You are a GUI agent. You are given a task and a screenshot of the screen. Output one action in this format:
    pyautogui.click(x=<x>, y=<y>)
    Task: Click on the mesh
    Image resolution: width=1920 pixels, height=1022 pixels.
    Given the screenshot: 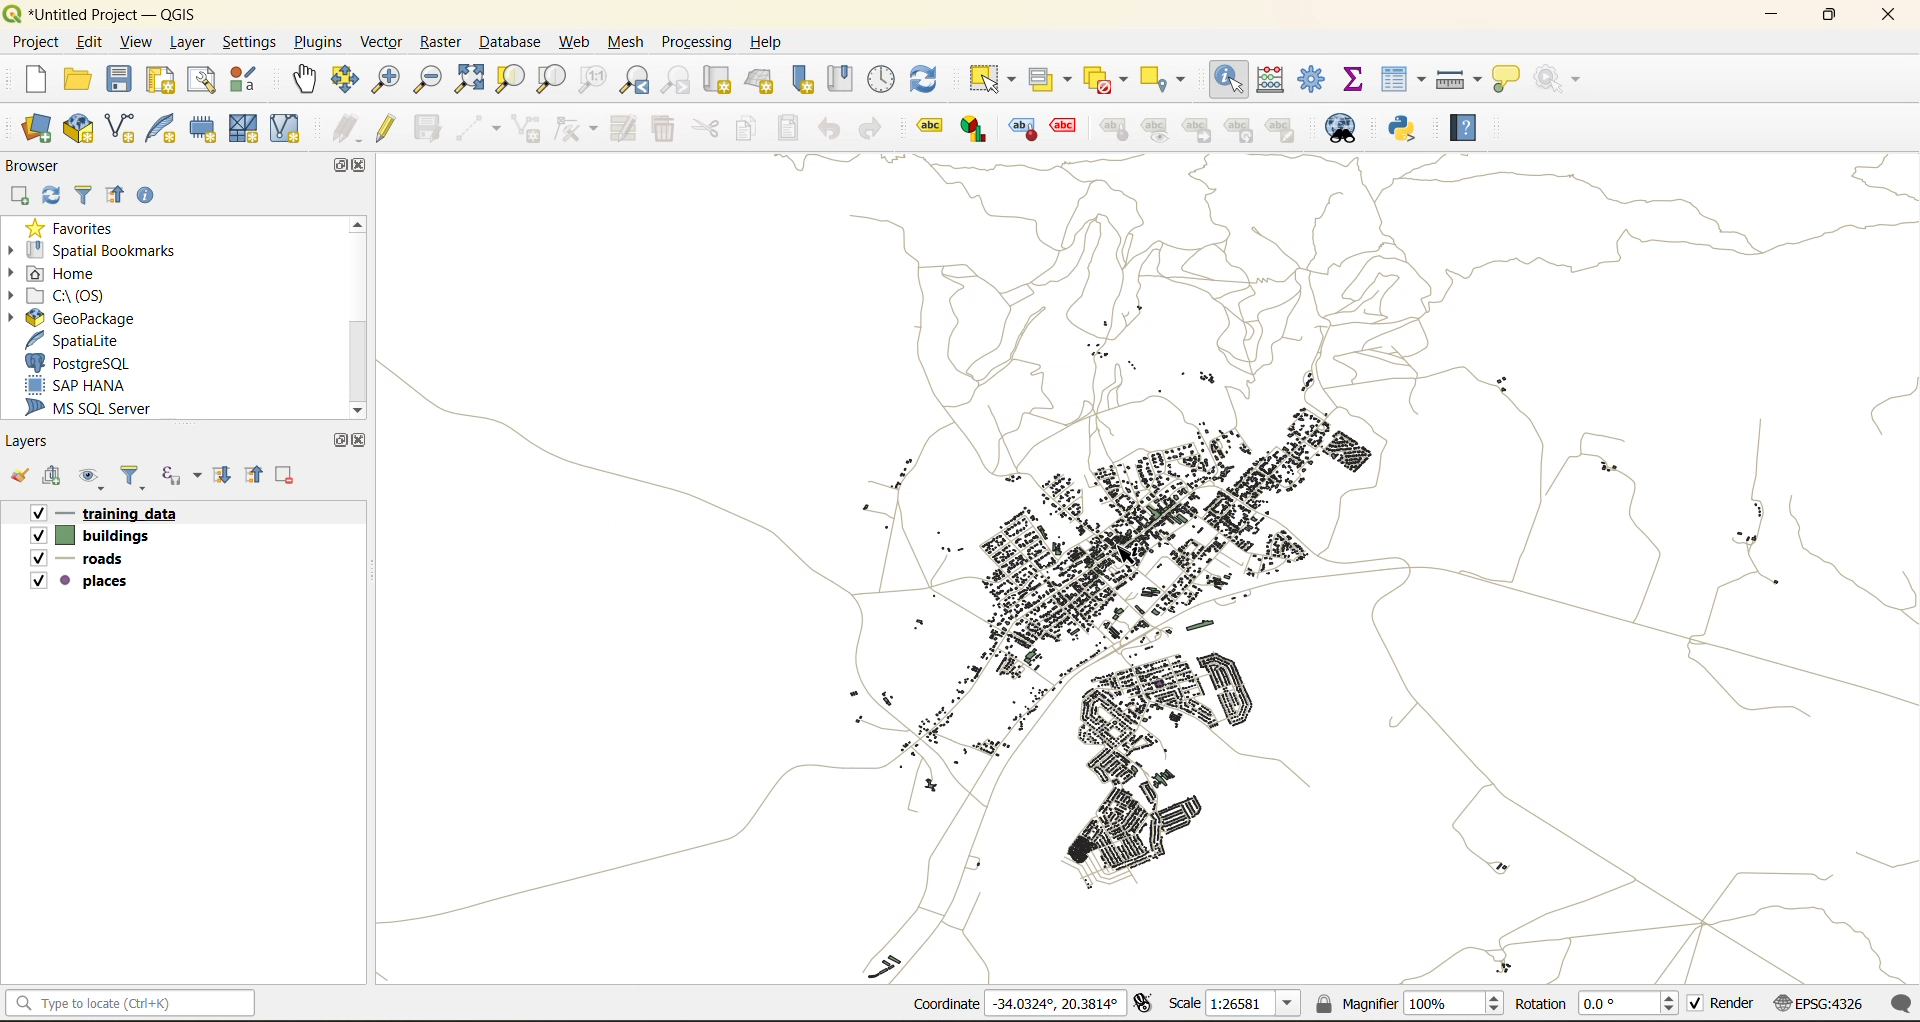 What is the action you would take?
    pyautogui.click(x=246, y=128)
    